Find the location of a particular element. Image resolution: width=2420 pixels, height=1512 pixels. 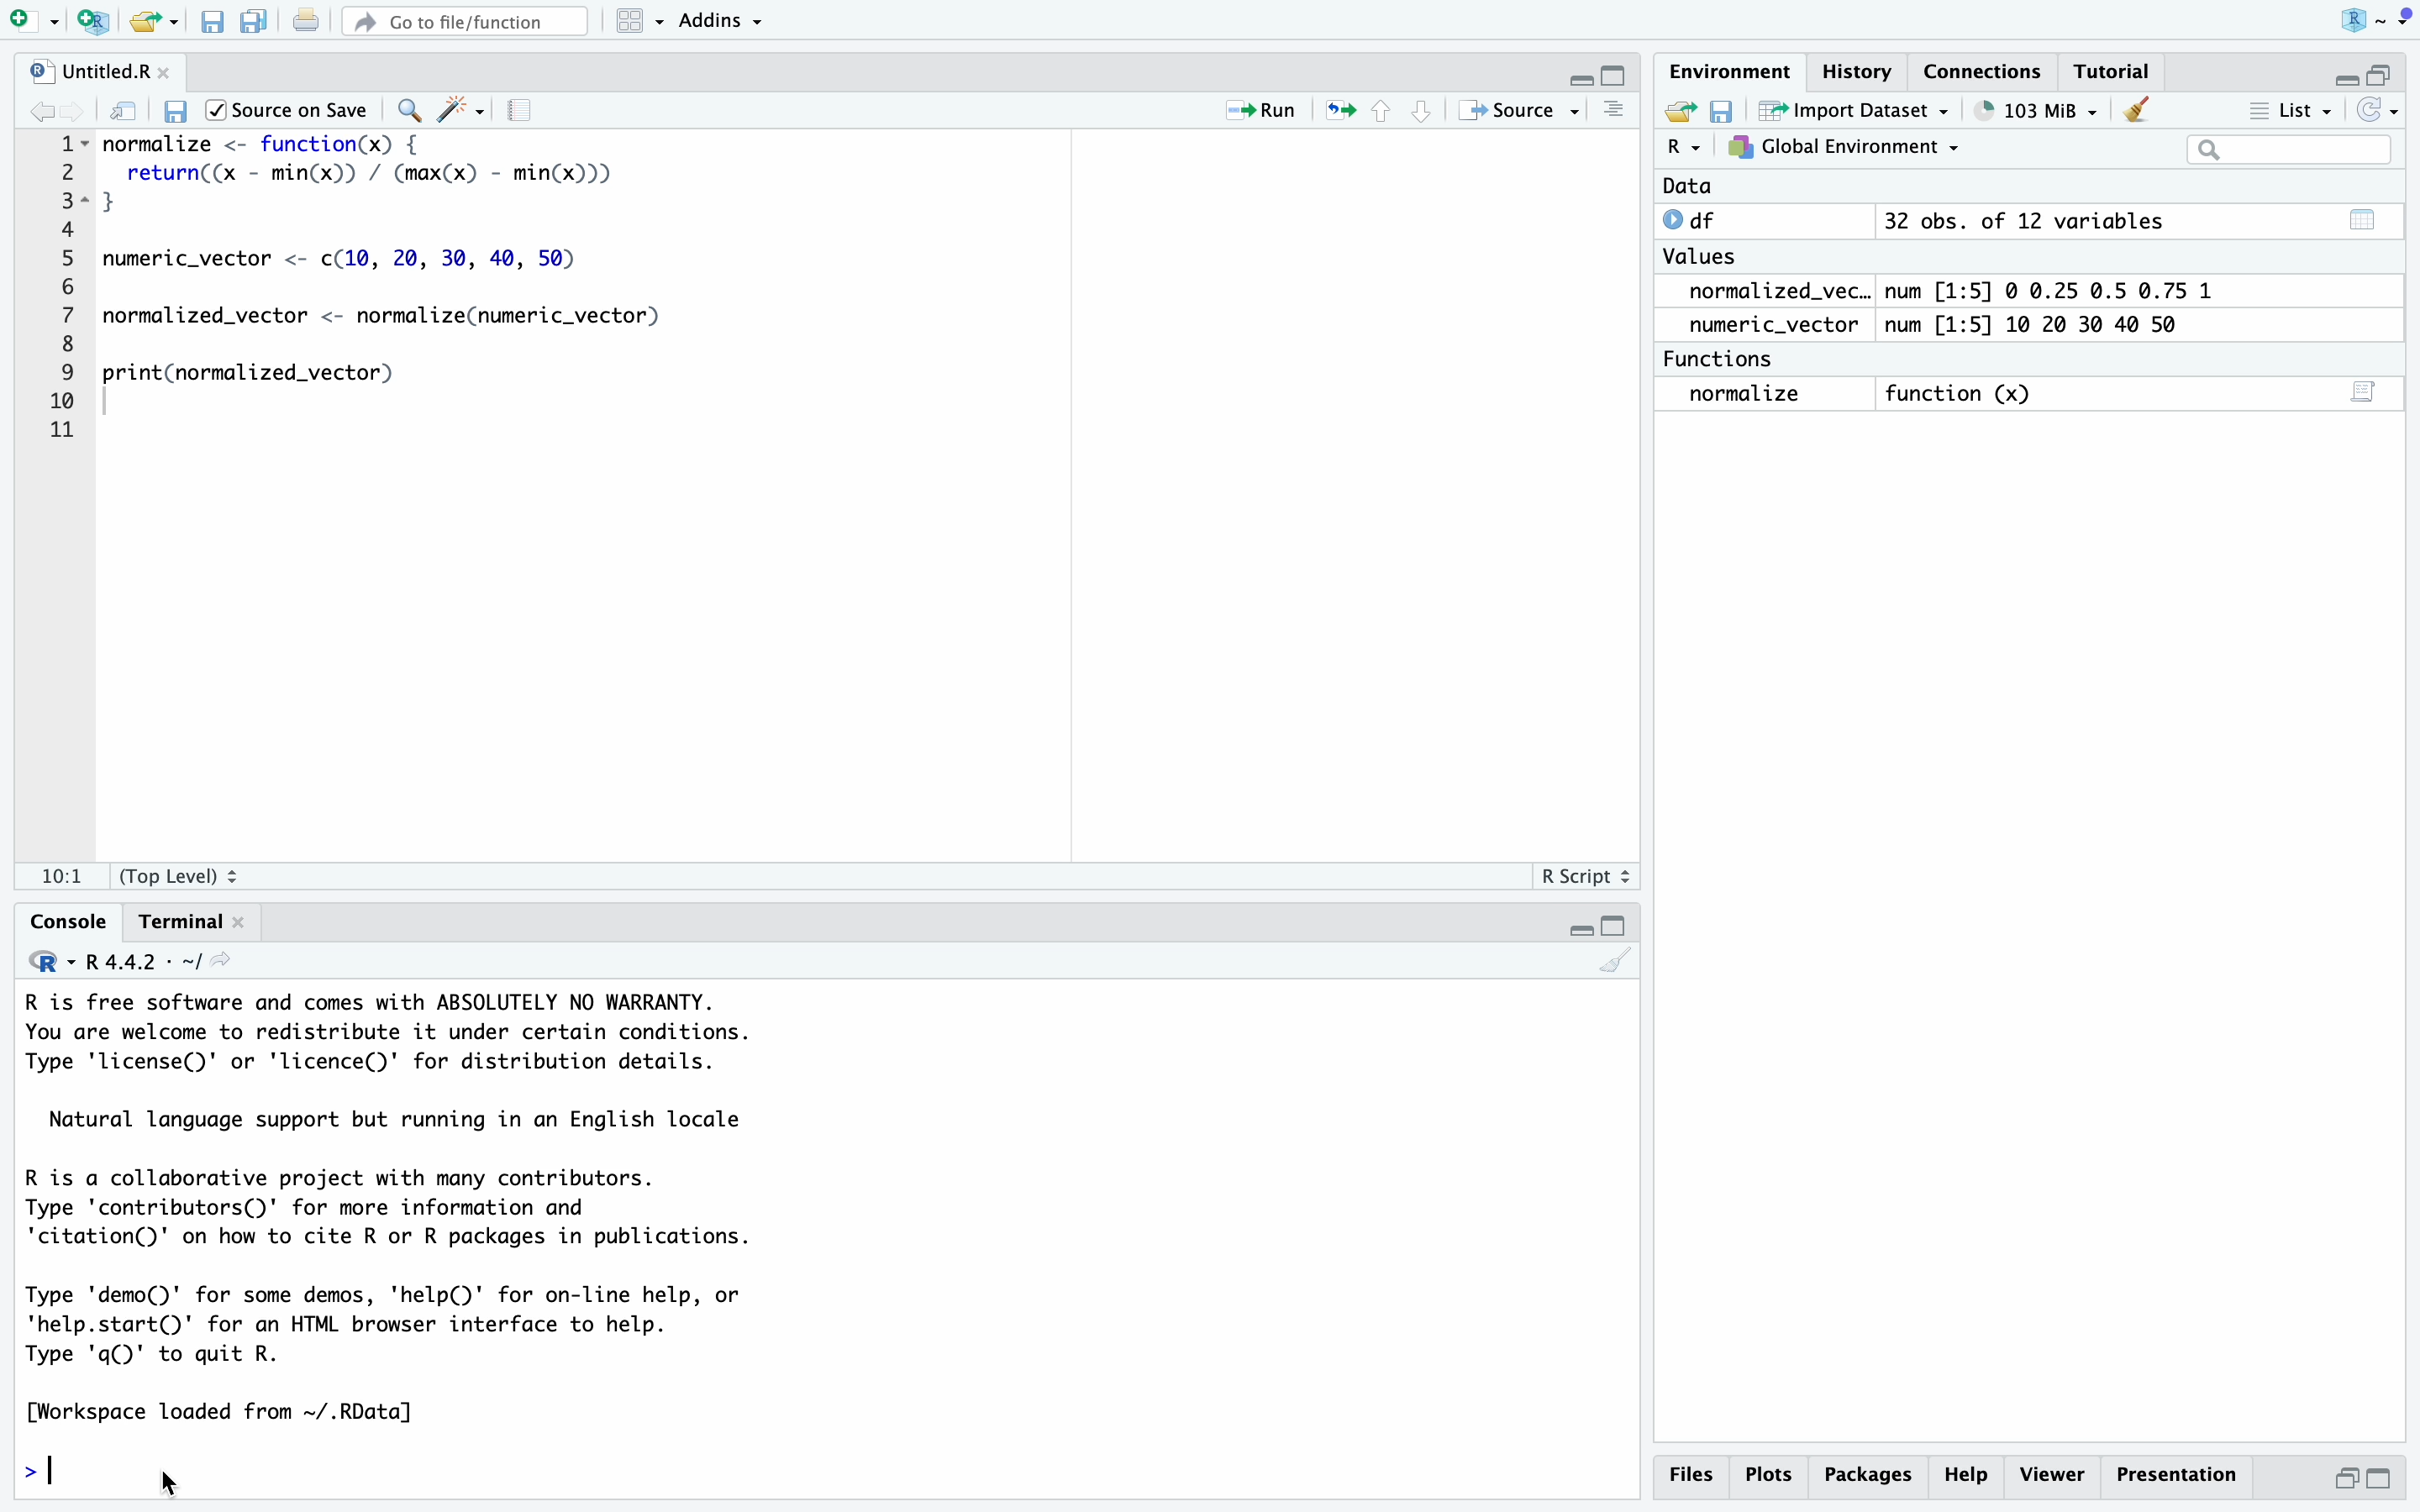

Maximize is located at coordinates (1618, 928).